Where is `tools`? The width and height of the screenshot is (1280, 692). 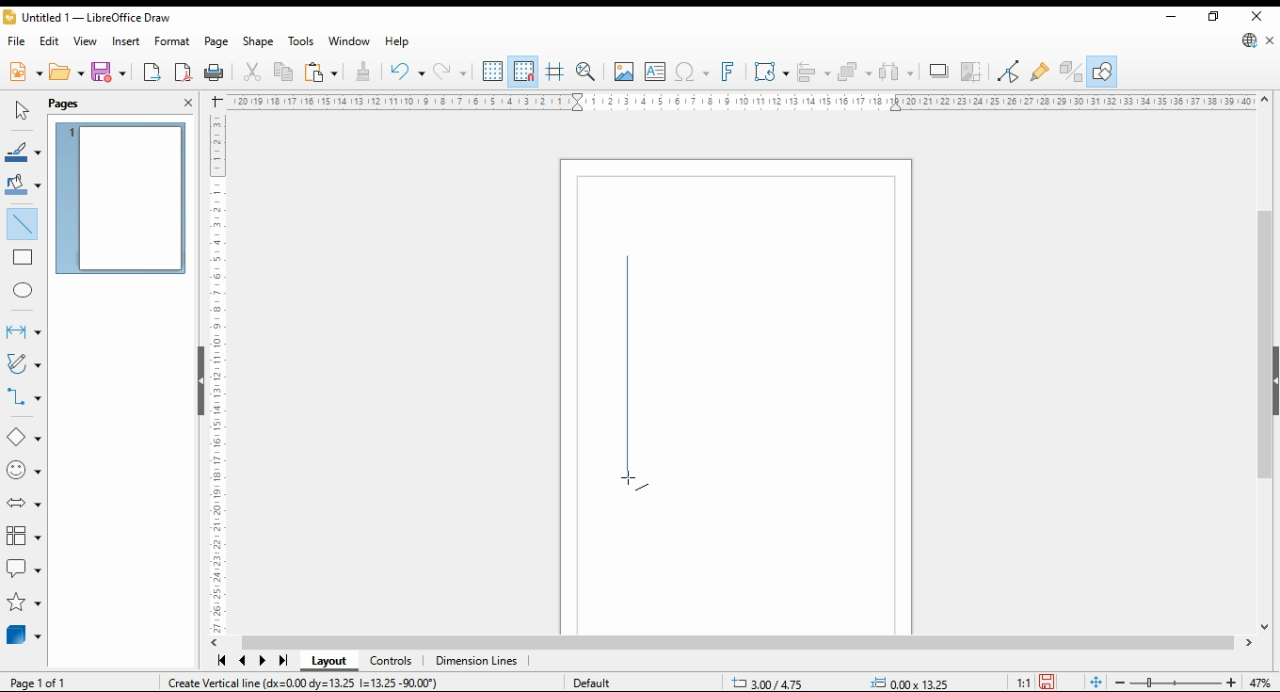 tools is located at coordinates (301, 40).